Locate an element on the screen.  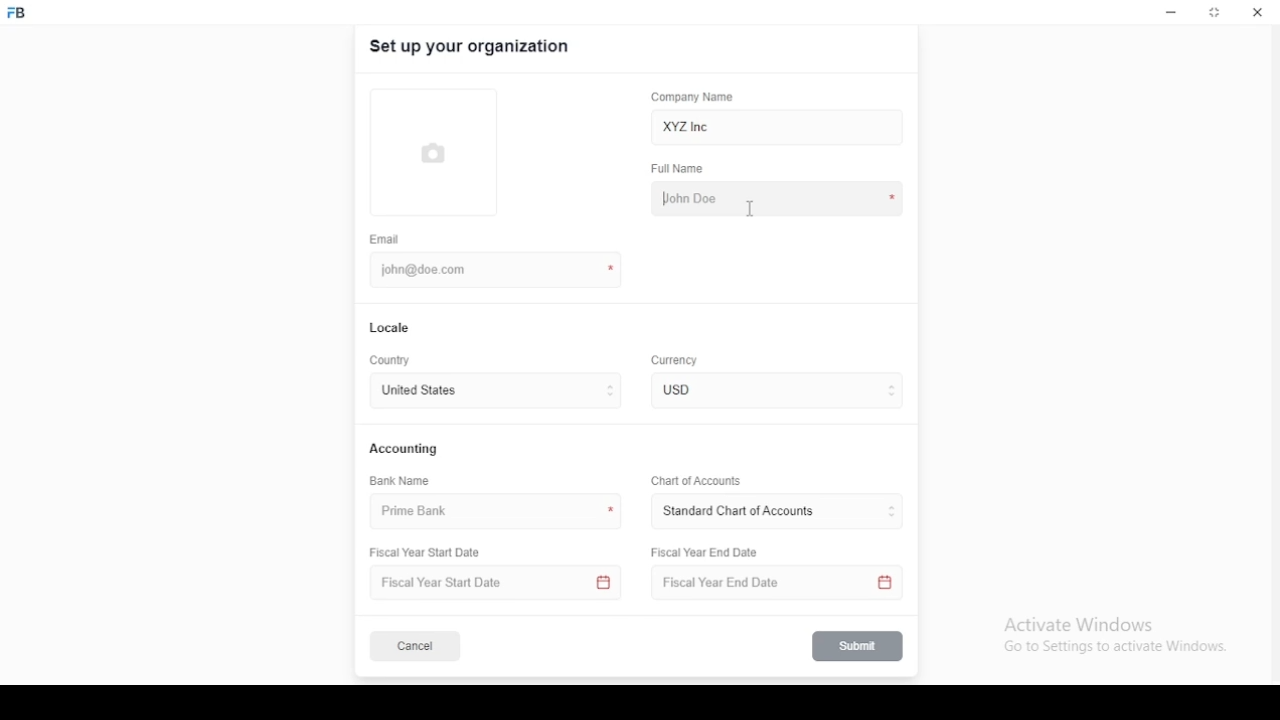
Chart of Accounts is located at coordinates (693, 480).